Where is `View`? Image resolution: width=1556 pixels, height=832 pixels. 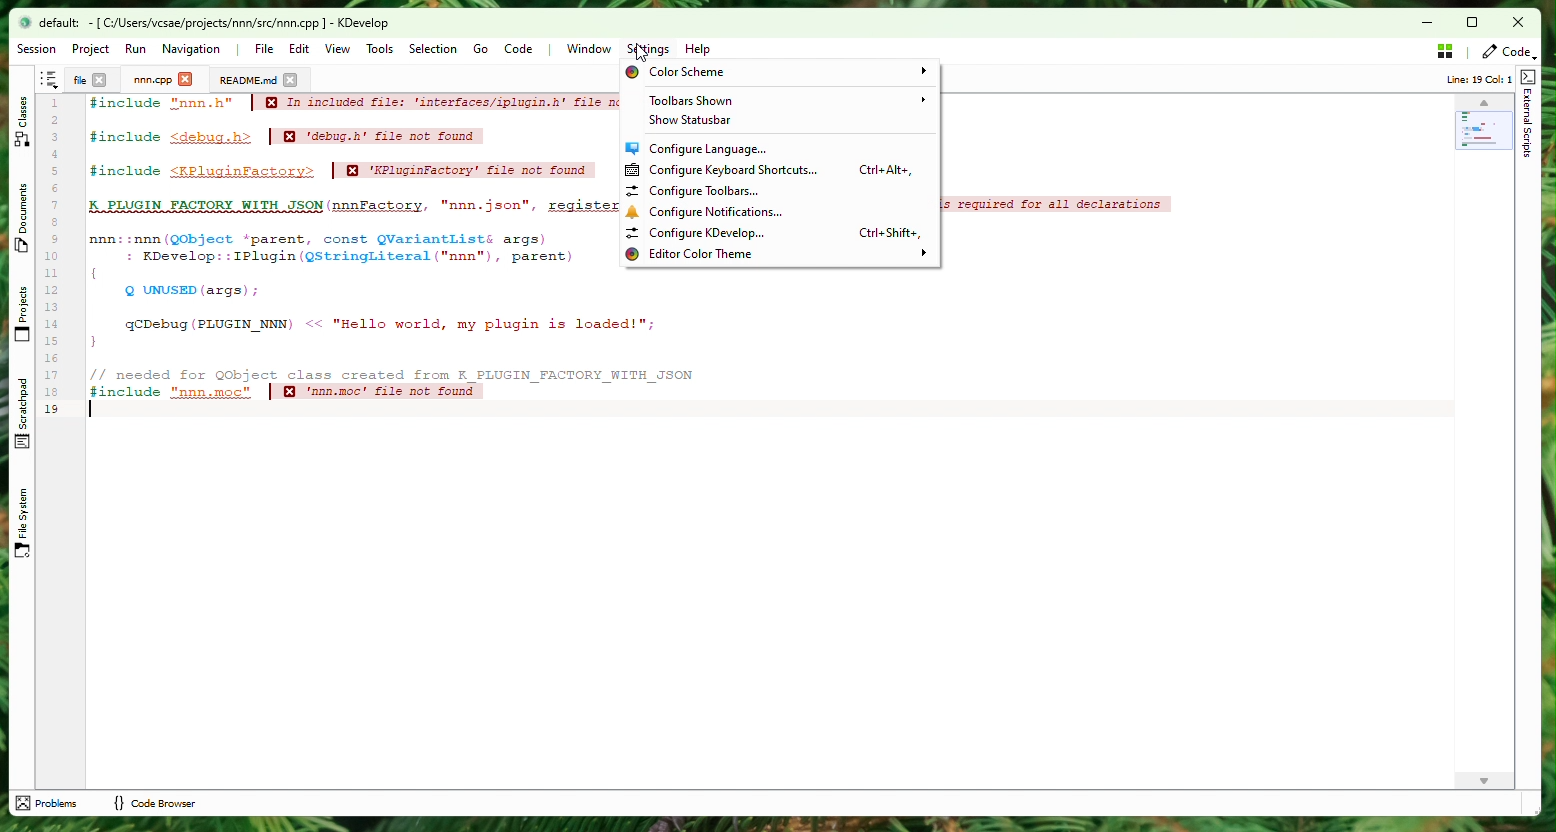 View is located at coordinates (341, 51).